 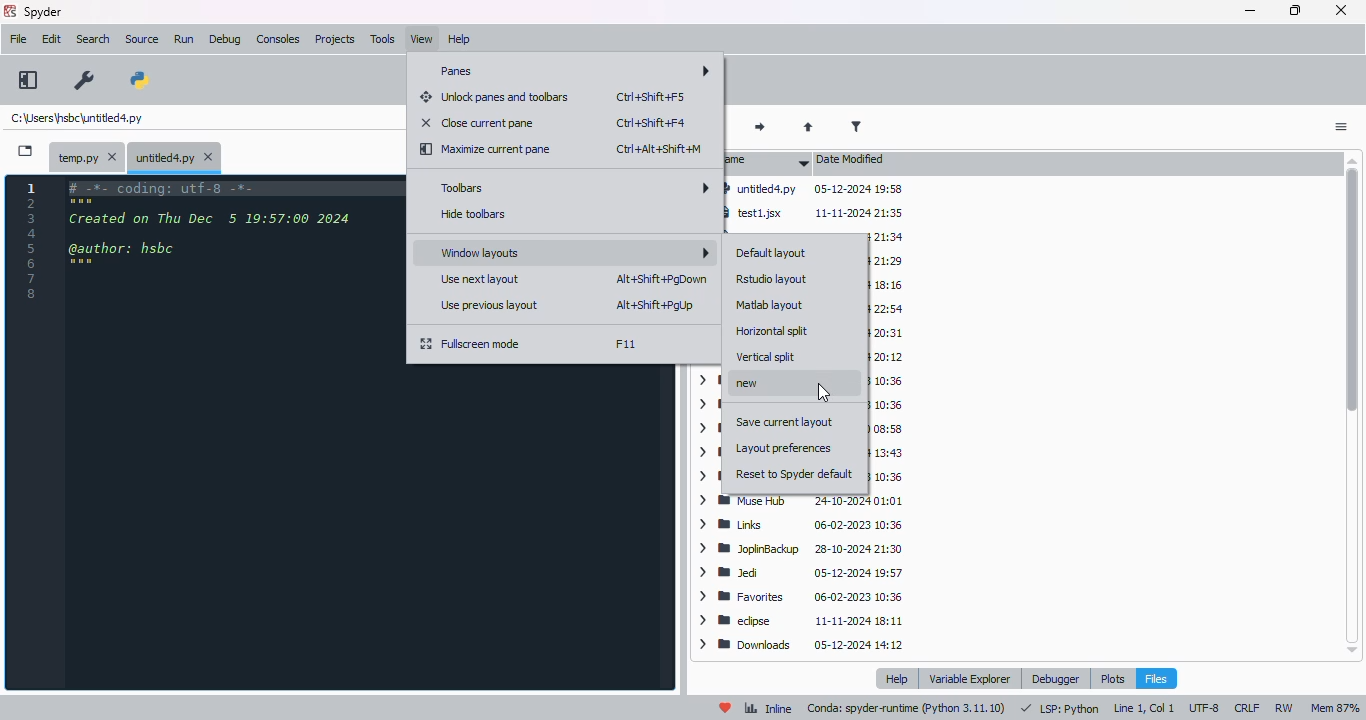 What do you see at coordinates (772, 279) in the screenshot?
I see `RStudio layout` at bounding box center [772, 279].